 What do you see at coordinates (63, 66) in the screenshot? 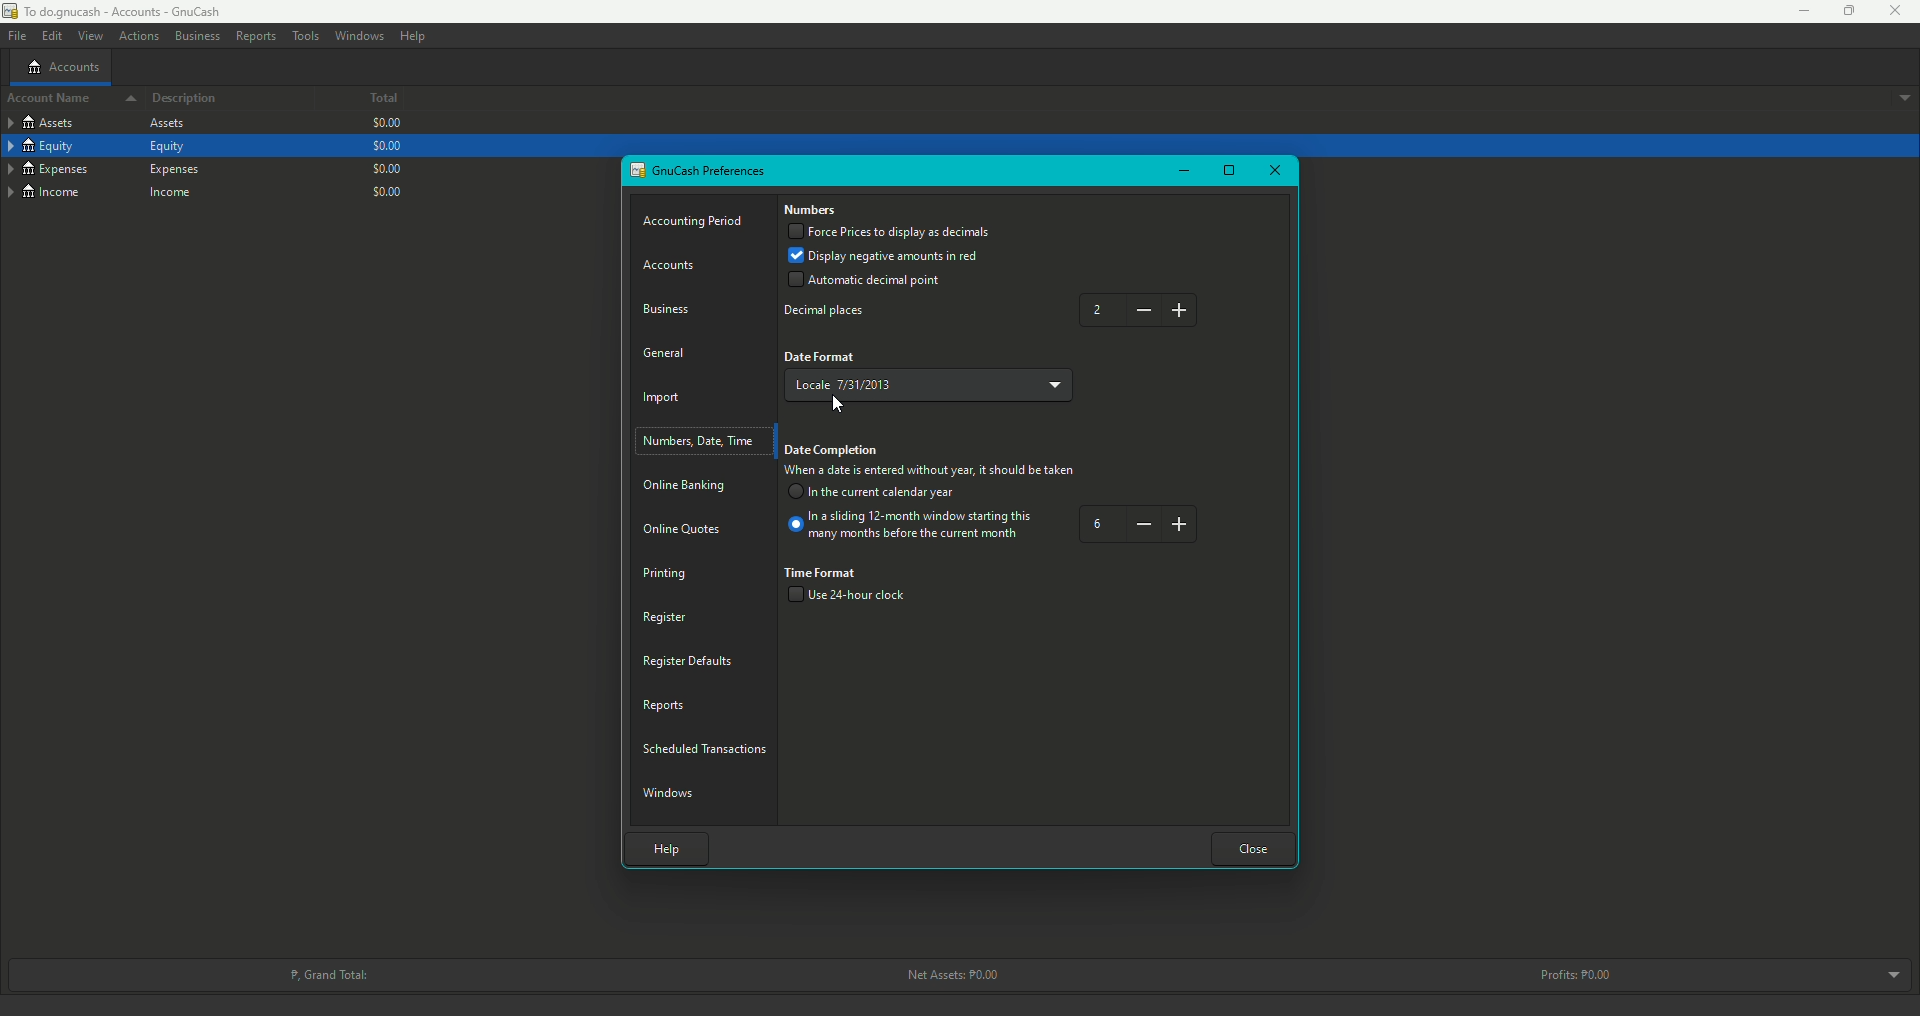
I see `Accounts` at bounding box center [63, 66].